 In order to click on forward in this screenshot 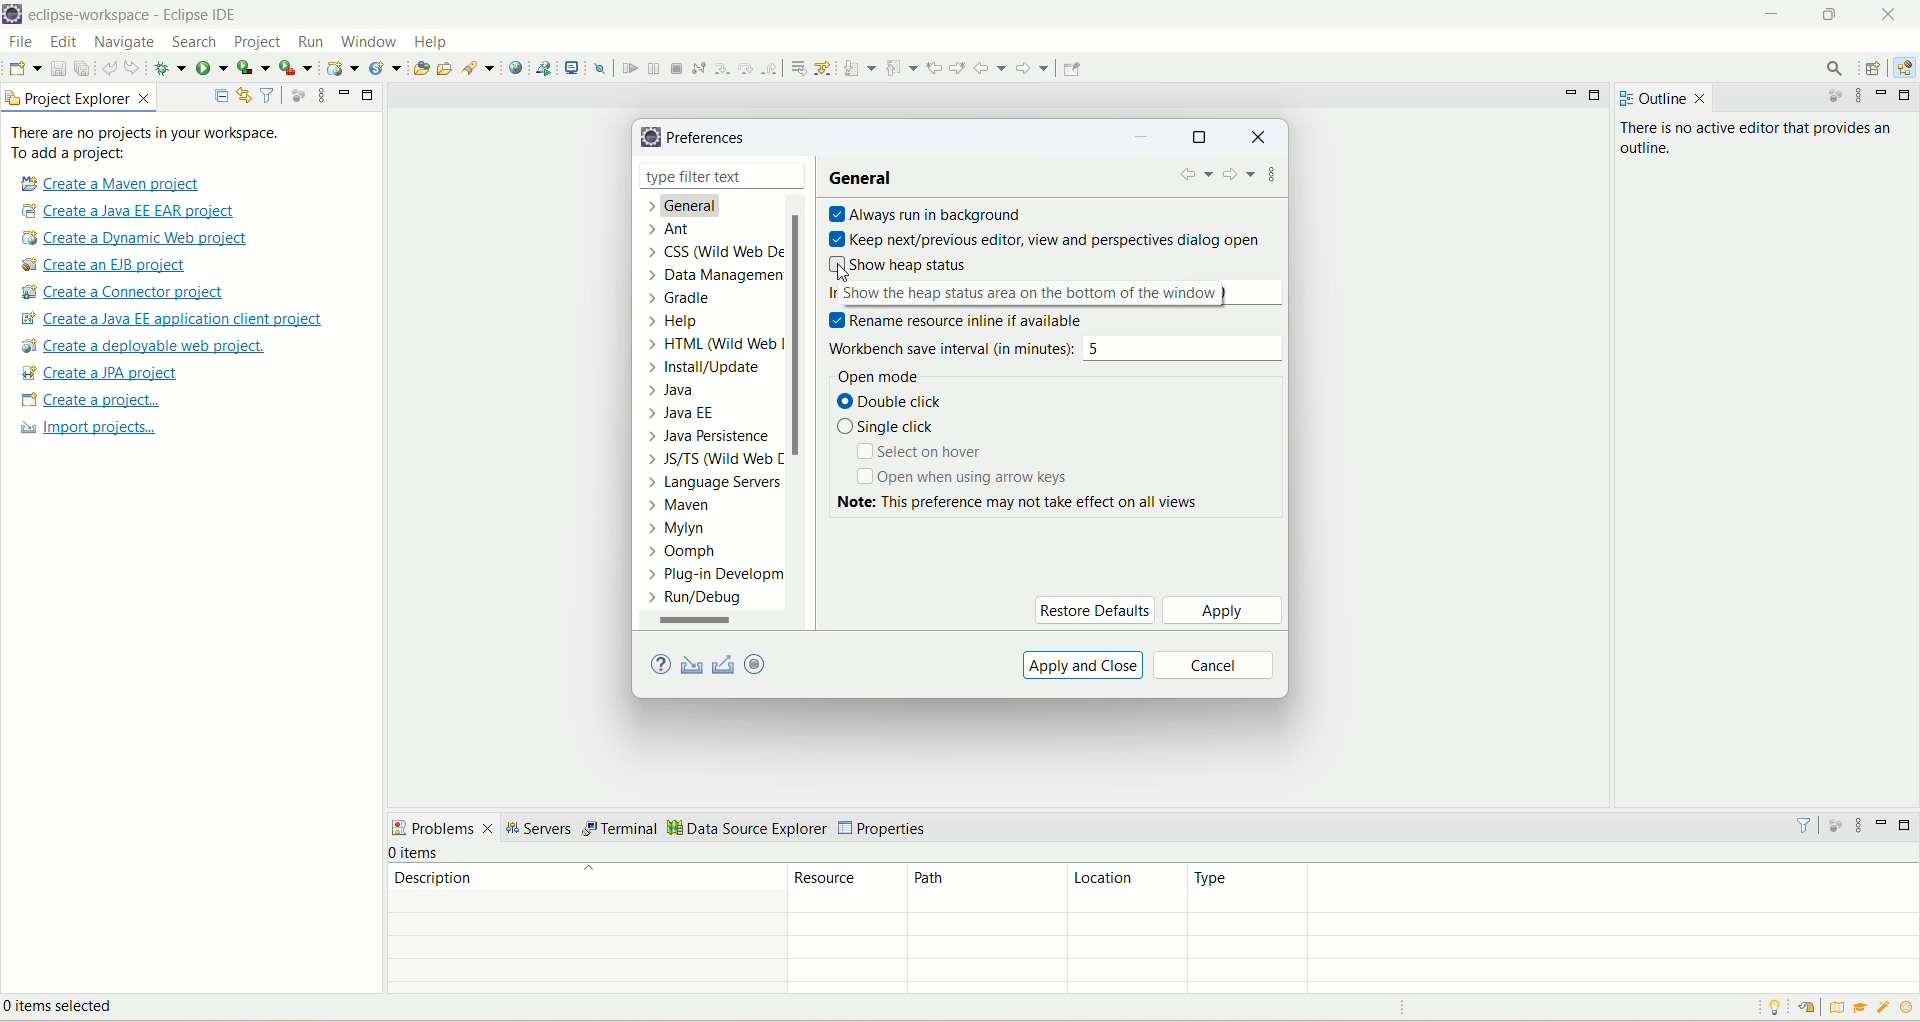, I will do `click(1239, 177)`.